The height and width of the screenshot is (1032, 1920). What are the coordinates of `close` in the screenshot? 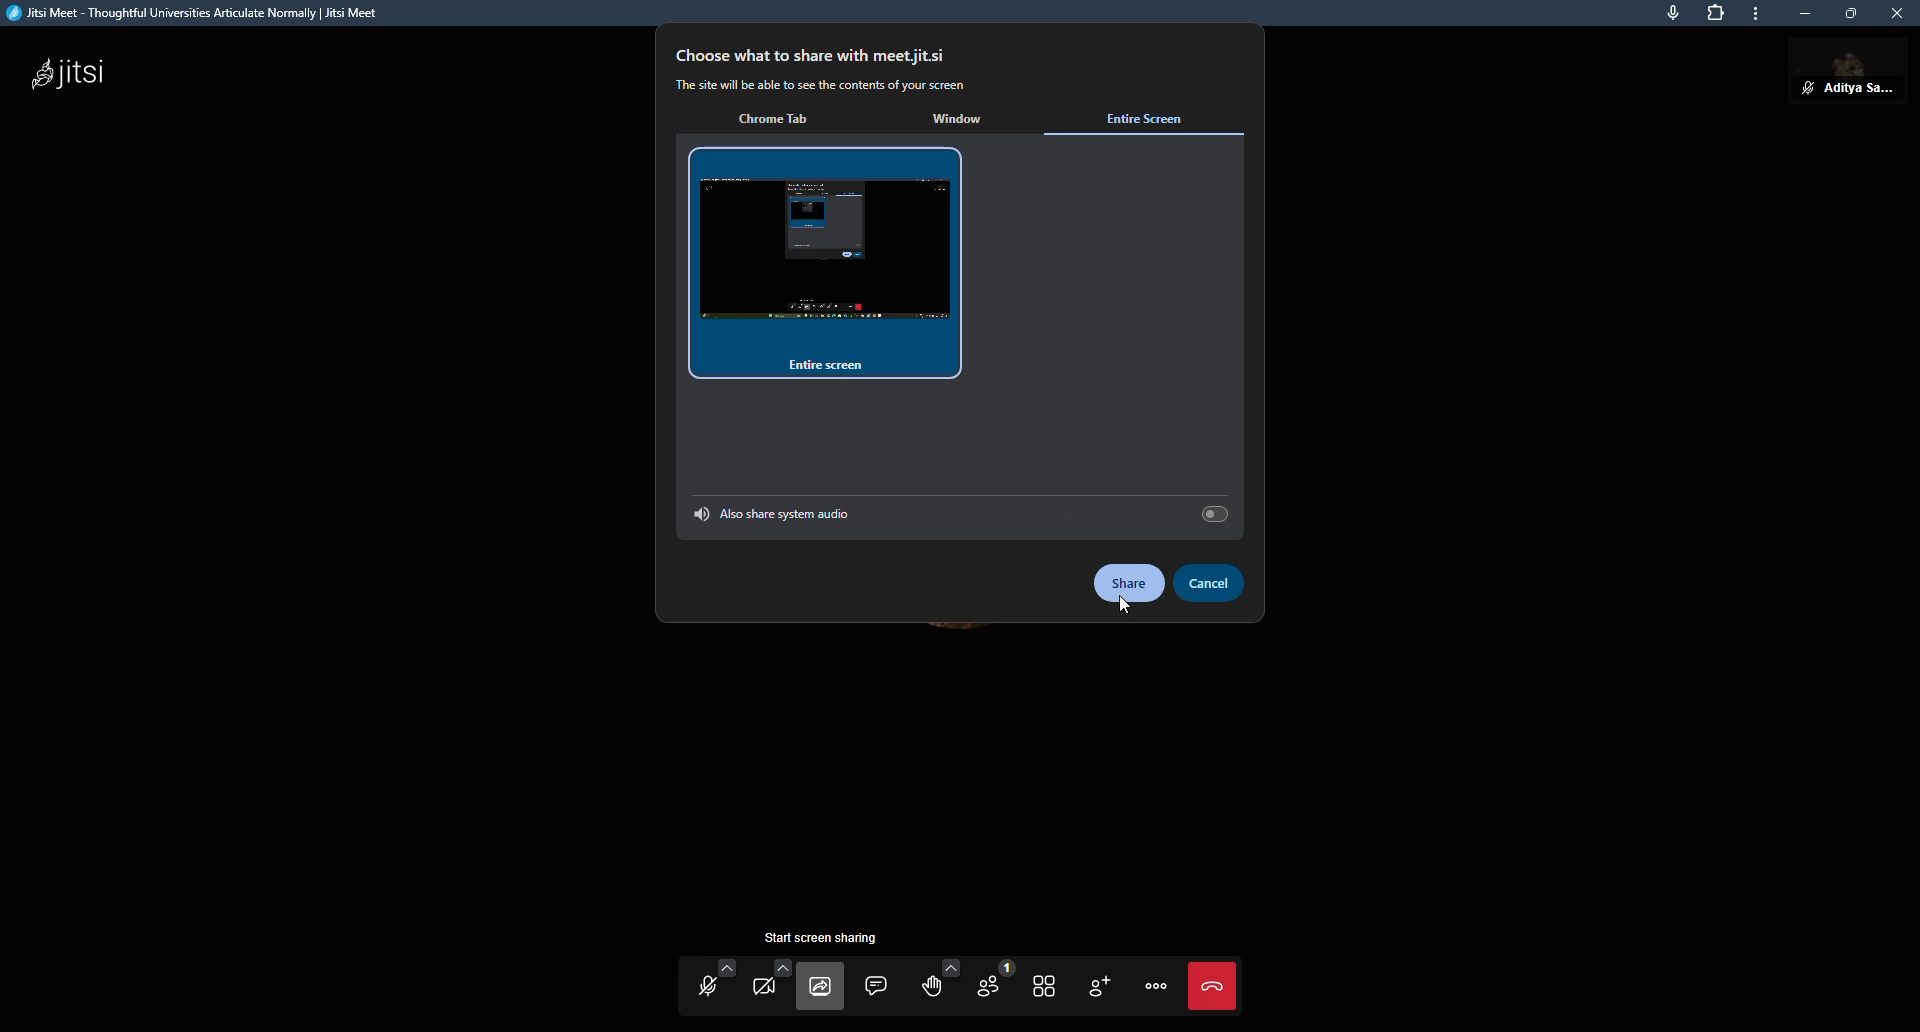 It's located at (1897, 16).